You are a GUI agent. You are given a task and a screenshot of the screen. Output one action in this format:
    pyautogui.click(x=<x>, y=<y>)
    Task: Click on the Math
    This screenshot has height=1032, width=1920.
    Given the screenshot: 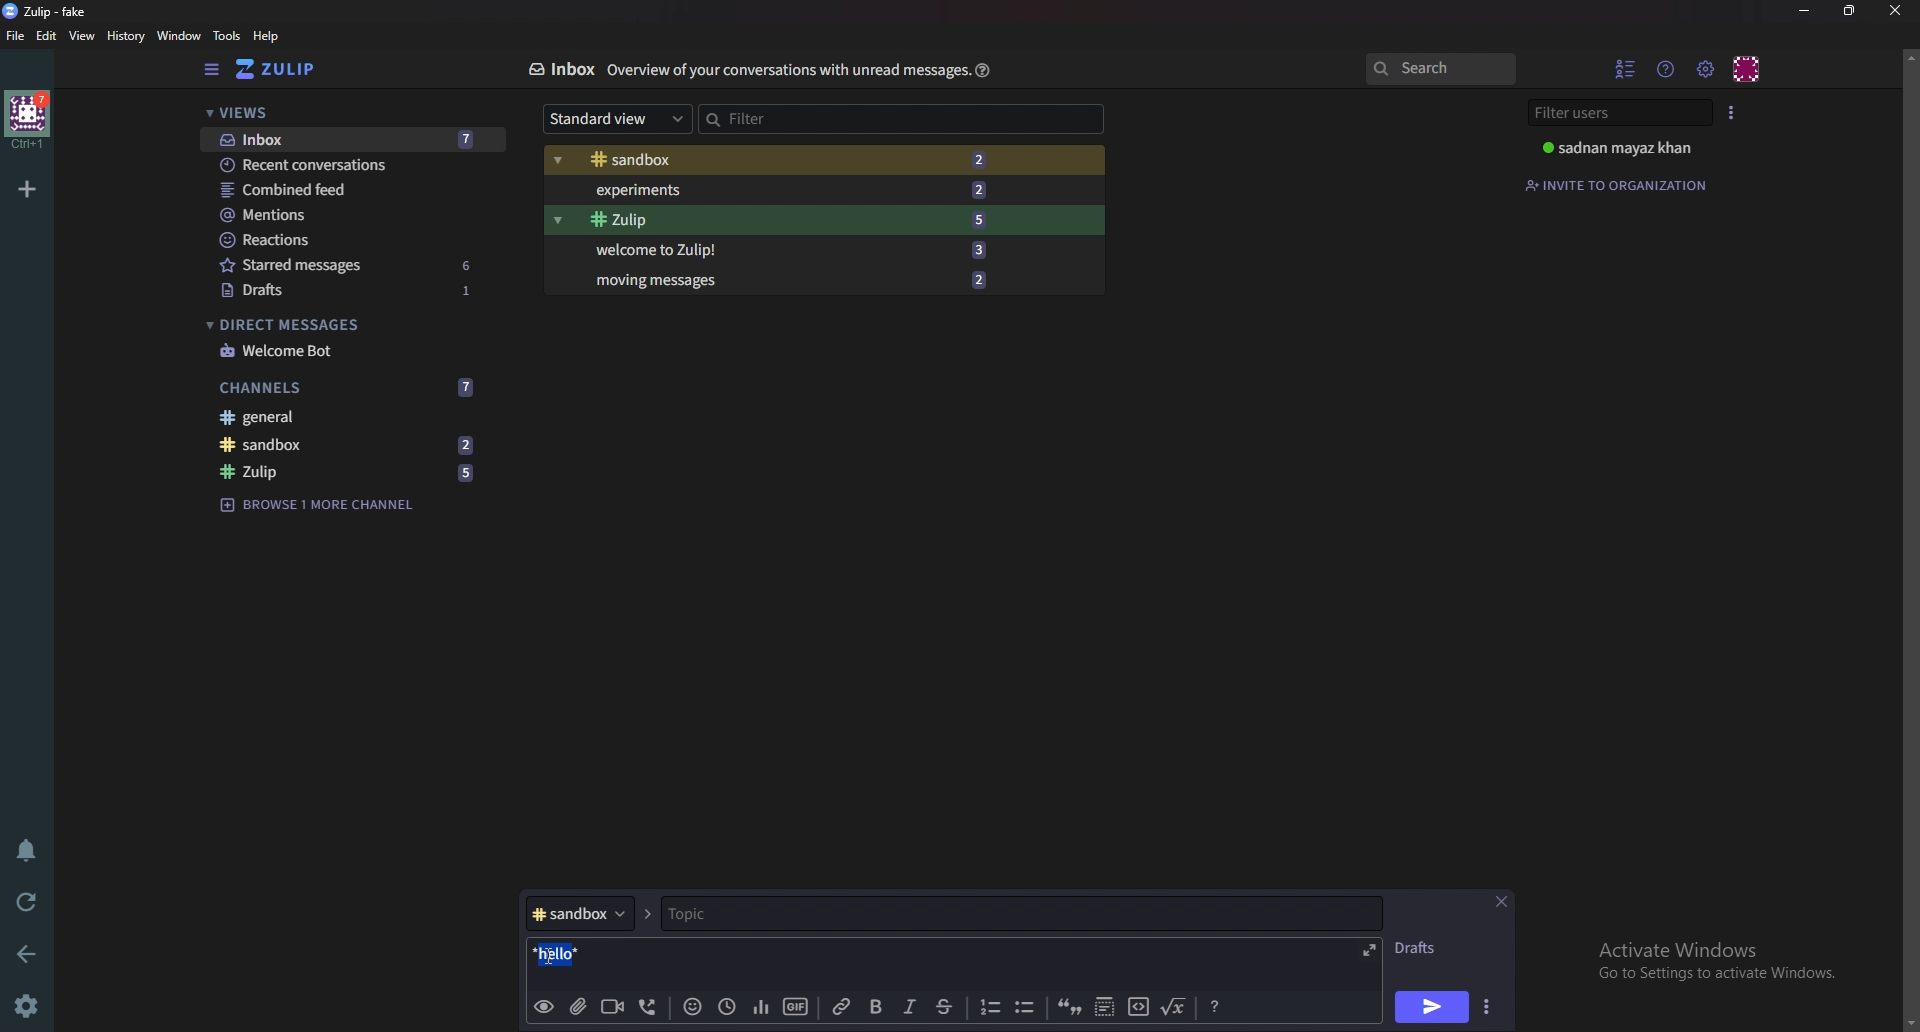 What is the action you would take?
    pyautogui.click(x=1173, y=1007)
    